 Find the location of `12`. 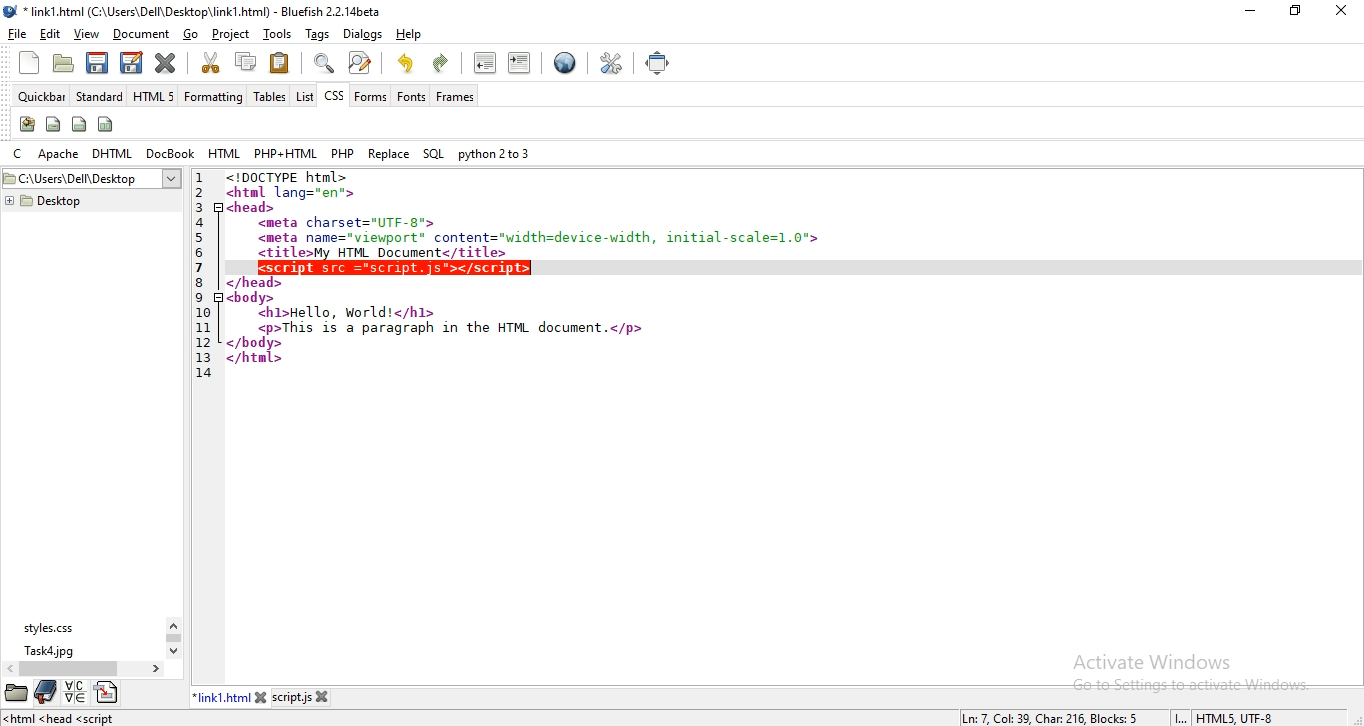

12 is located at coordinates (203, 344).